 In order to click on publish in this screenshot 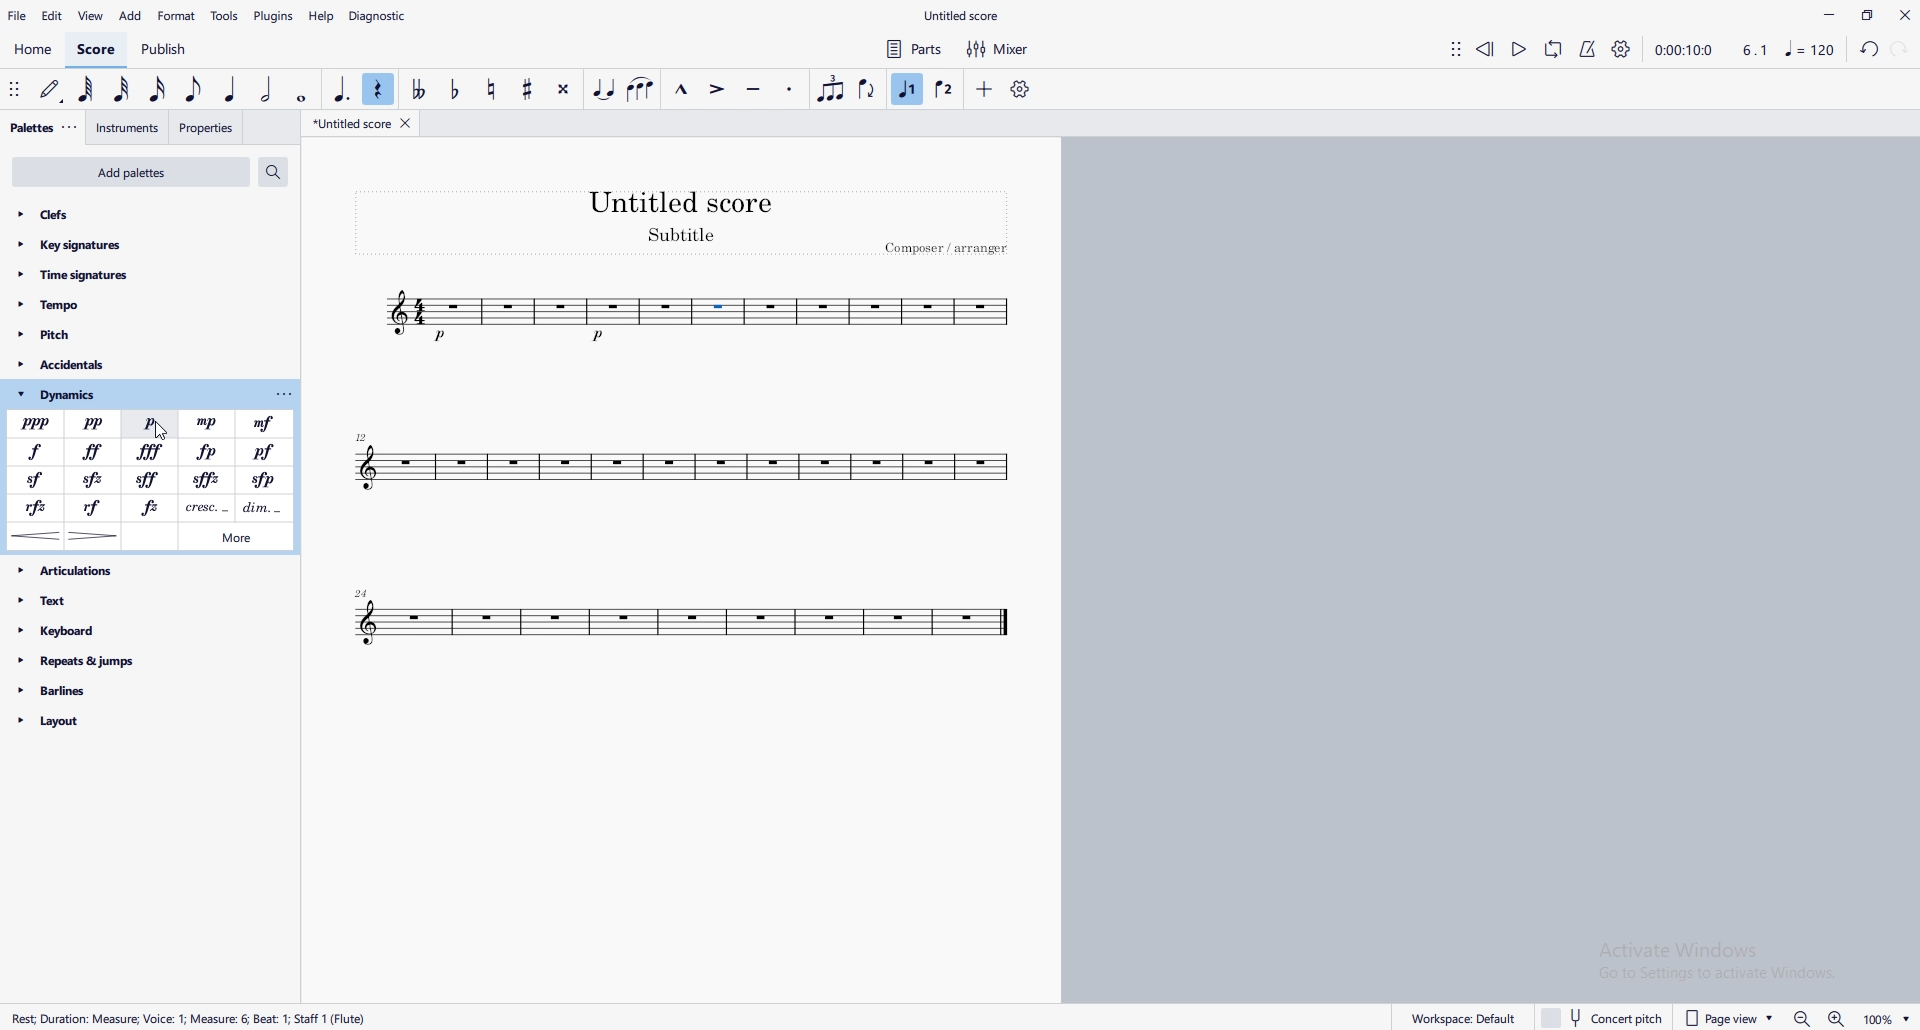, I will do `click(163, 50)`.